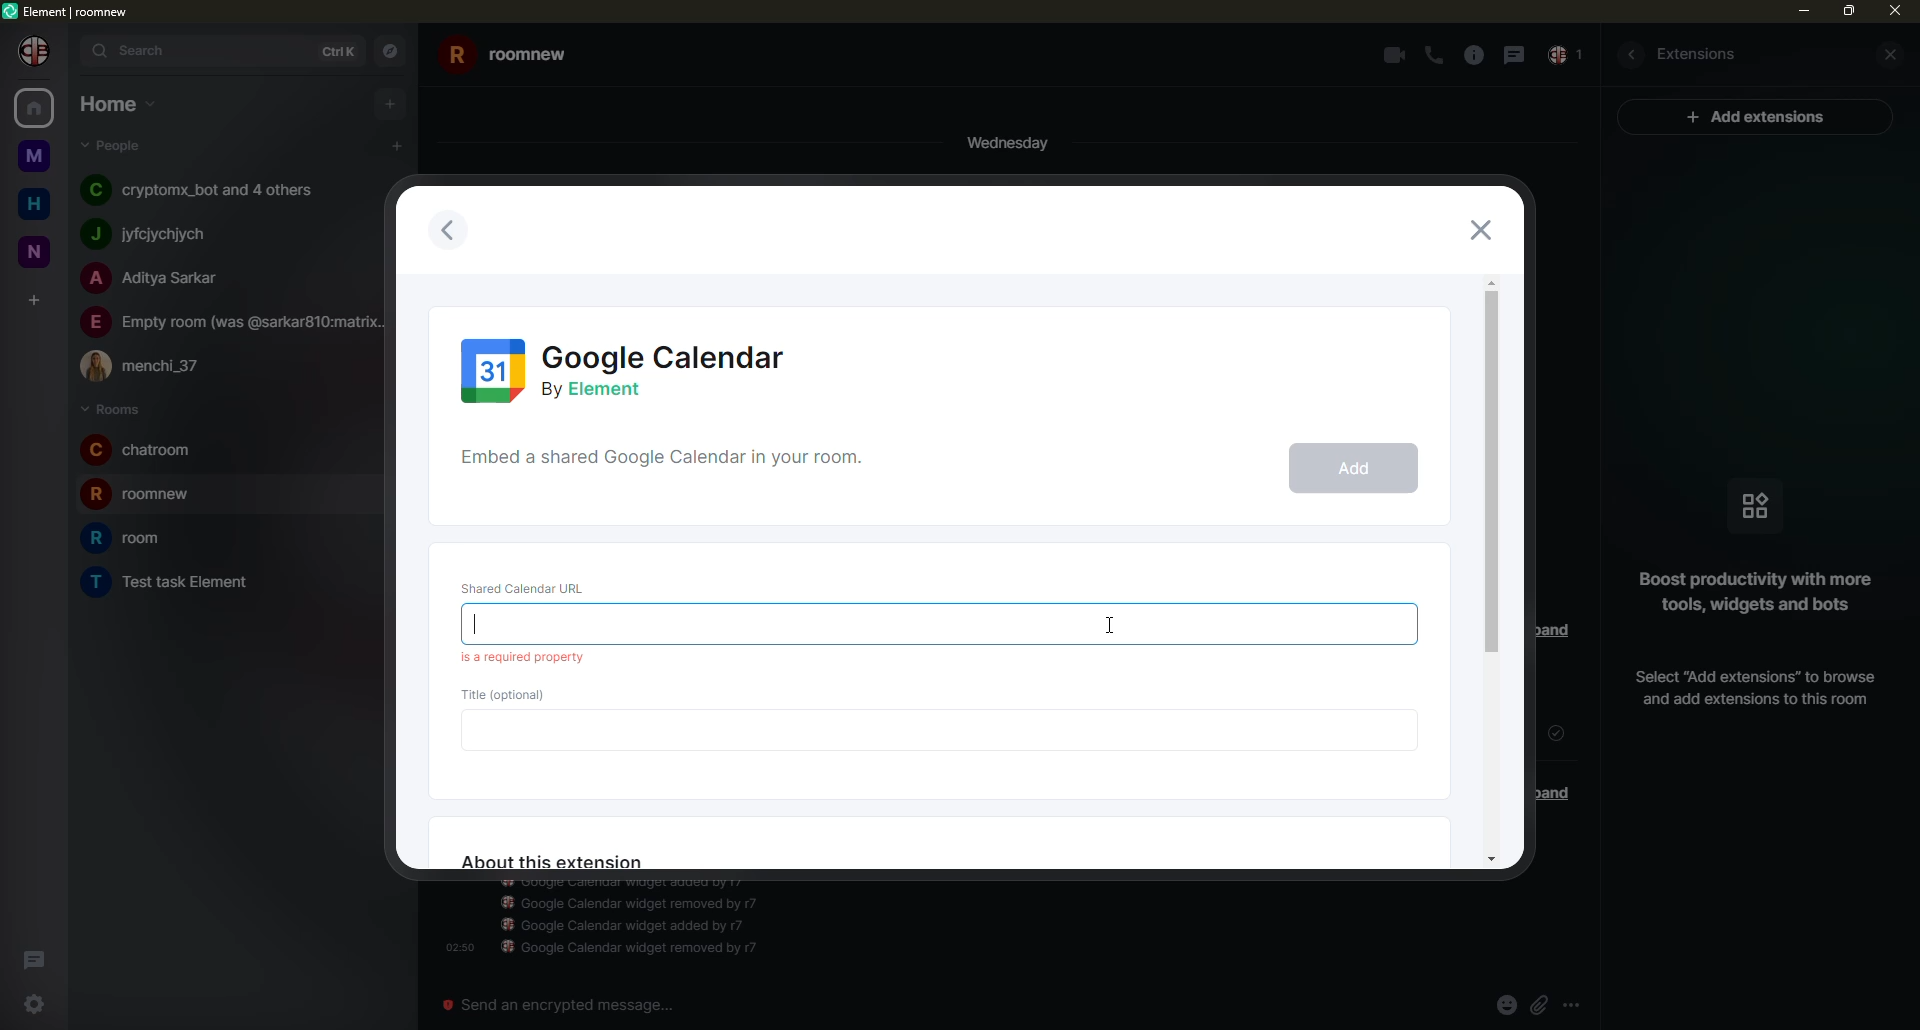 The width and height of the screenshot is (1920, 1030). I want to click on time, so click(456, 946).